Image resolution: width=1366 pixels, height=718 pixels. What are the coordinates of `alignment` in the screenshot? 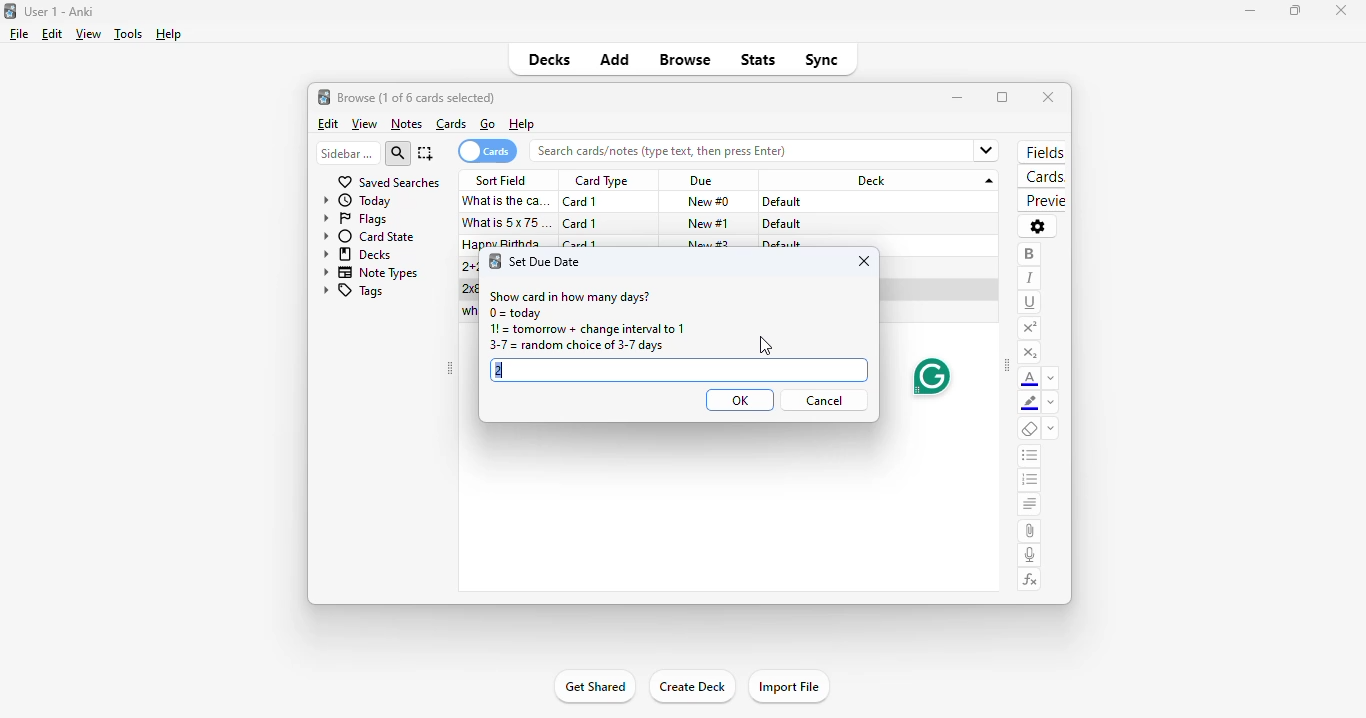 It's located at (1029, 506).